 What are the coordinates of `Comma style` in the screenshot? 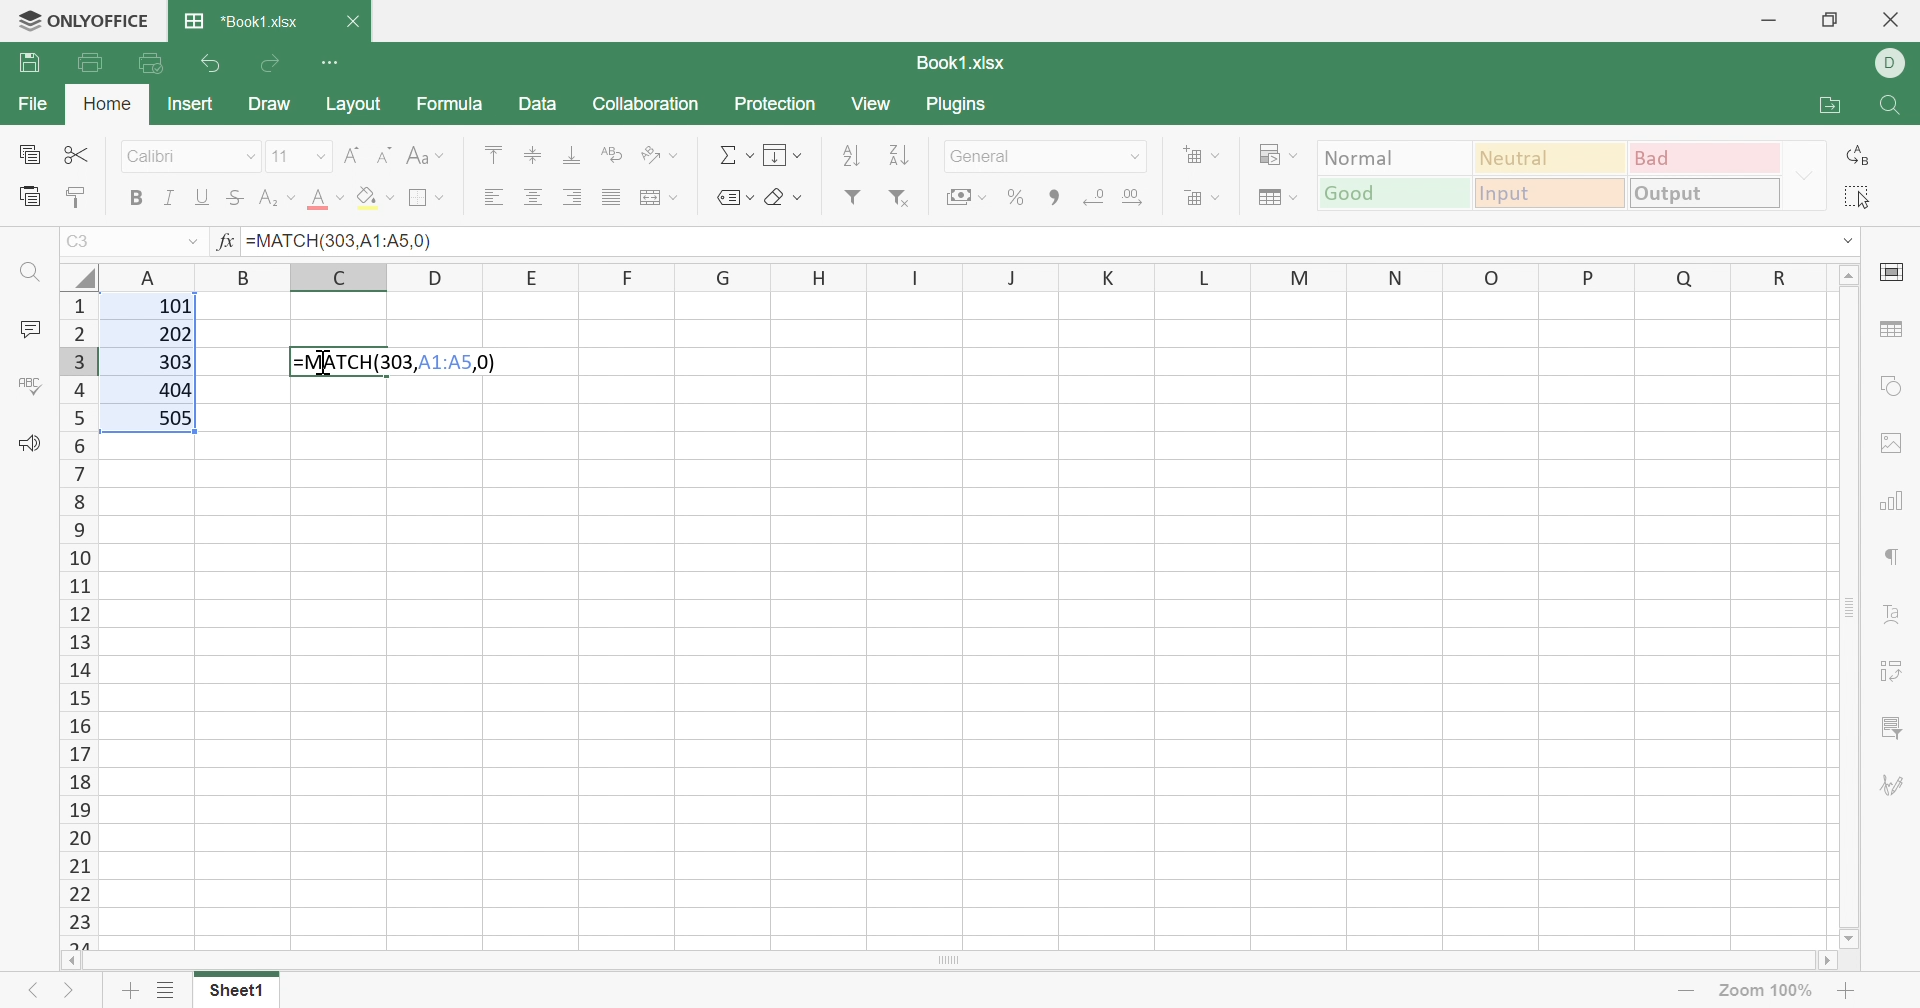 It's located at (1052, 199).